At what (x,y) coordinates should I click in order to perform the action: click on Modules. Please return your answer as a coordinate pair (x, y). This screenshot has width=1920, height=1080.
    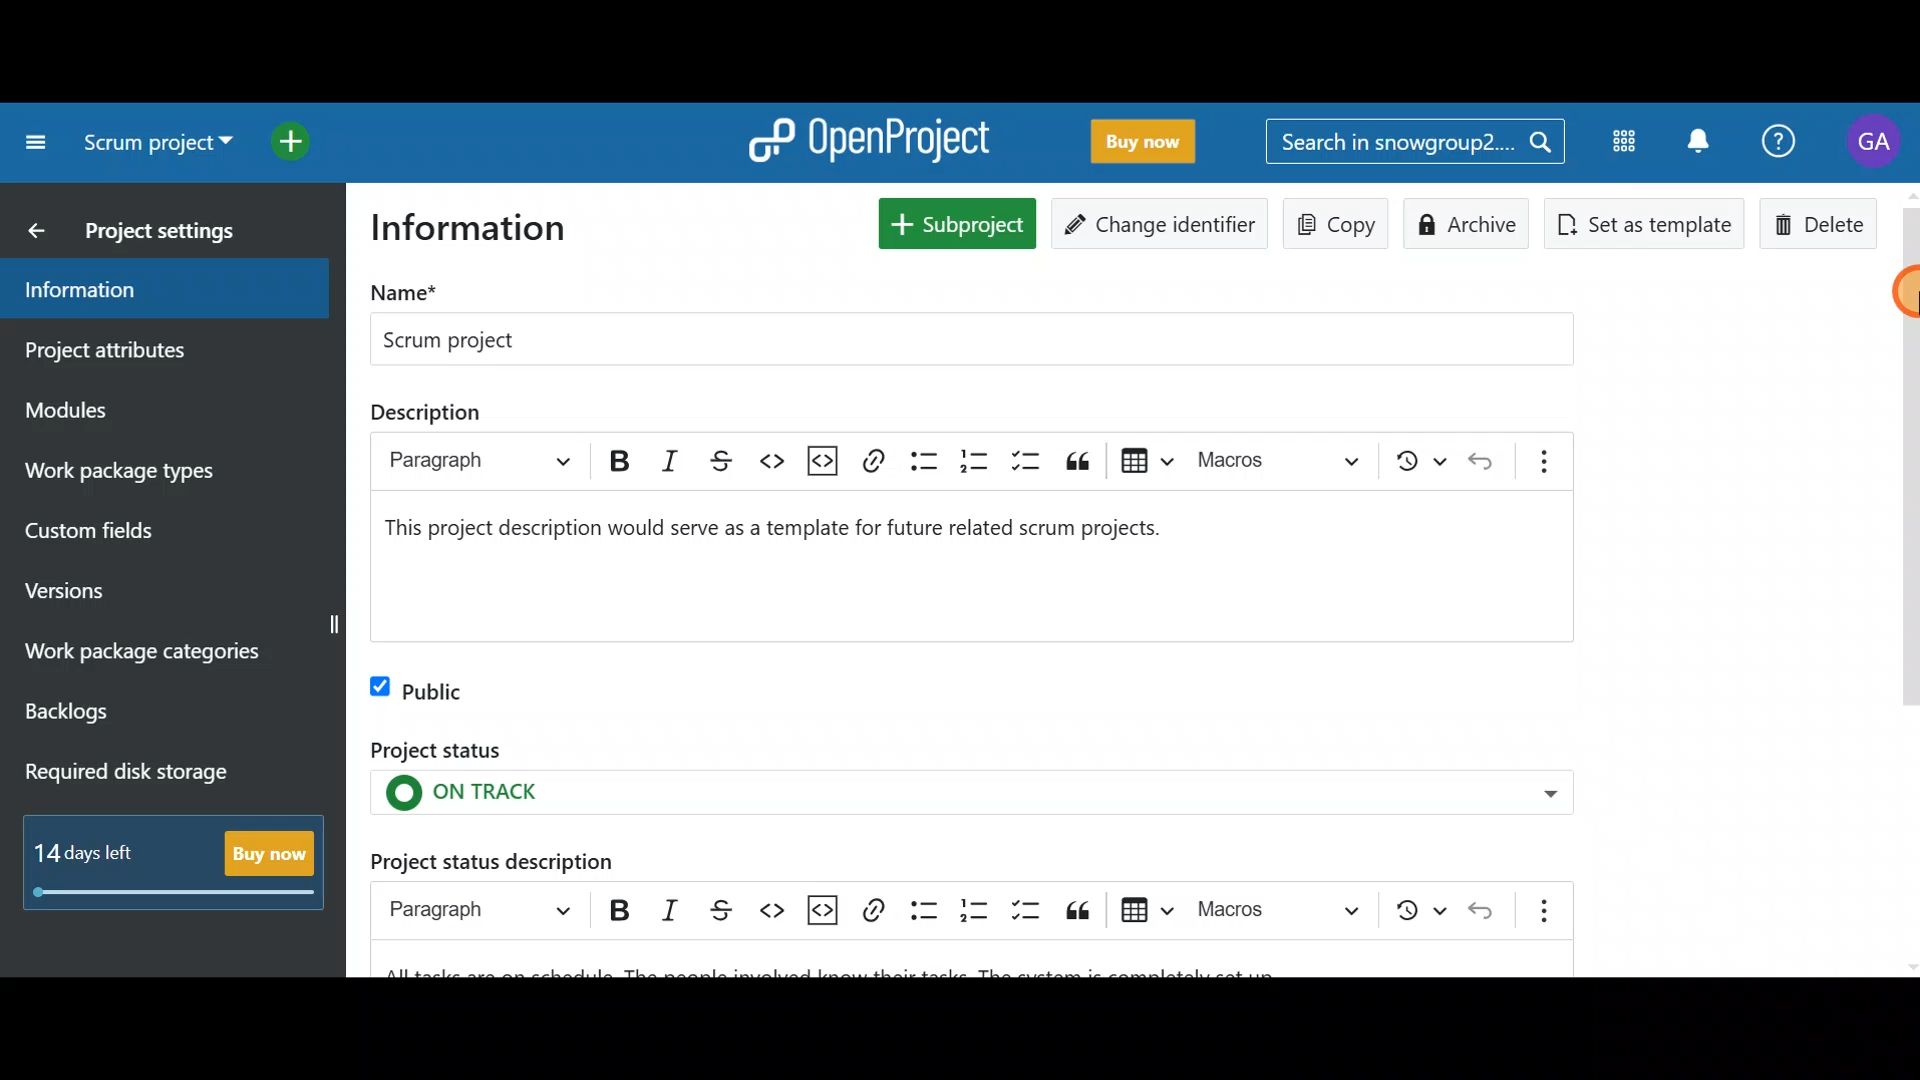
    Looking at the image, I should click on (140, 409).